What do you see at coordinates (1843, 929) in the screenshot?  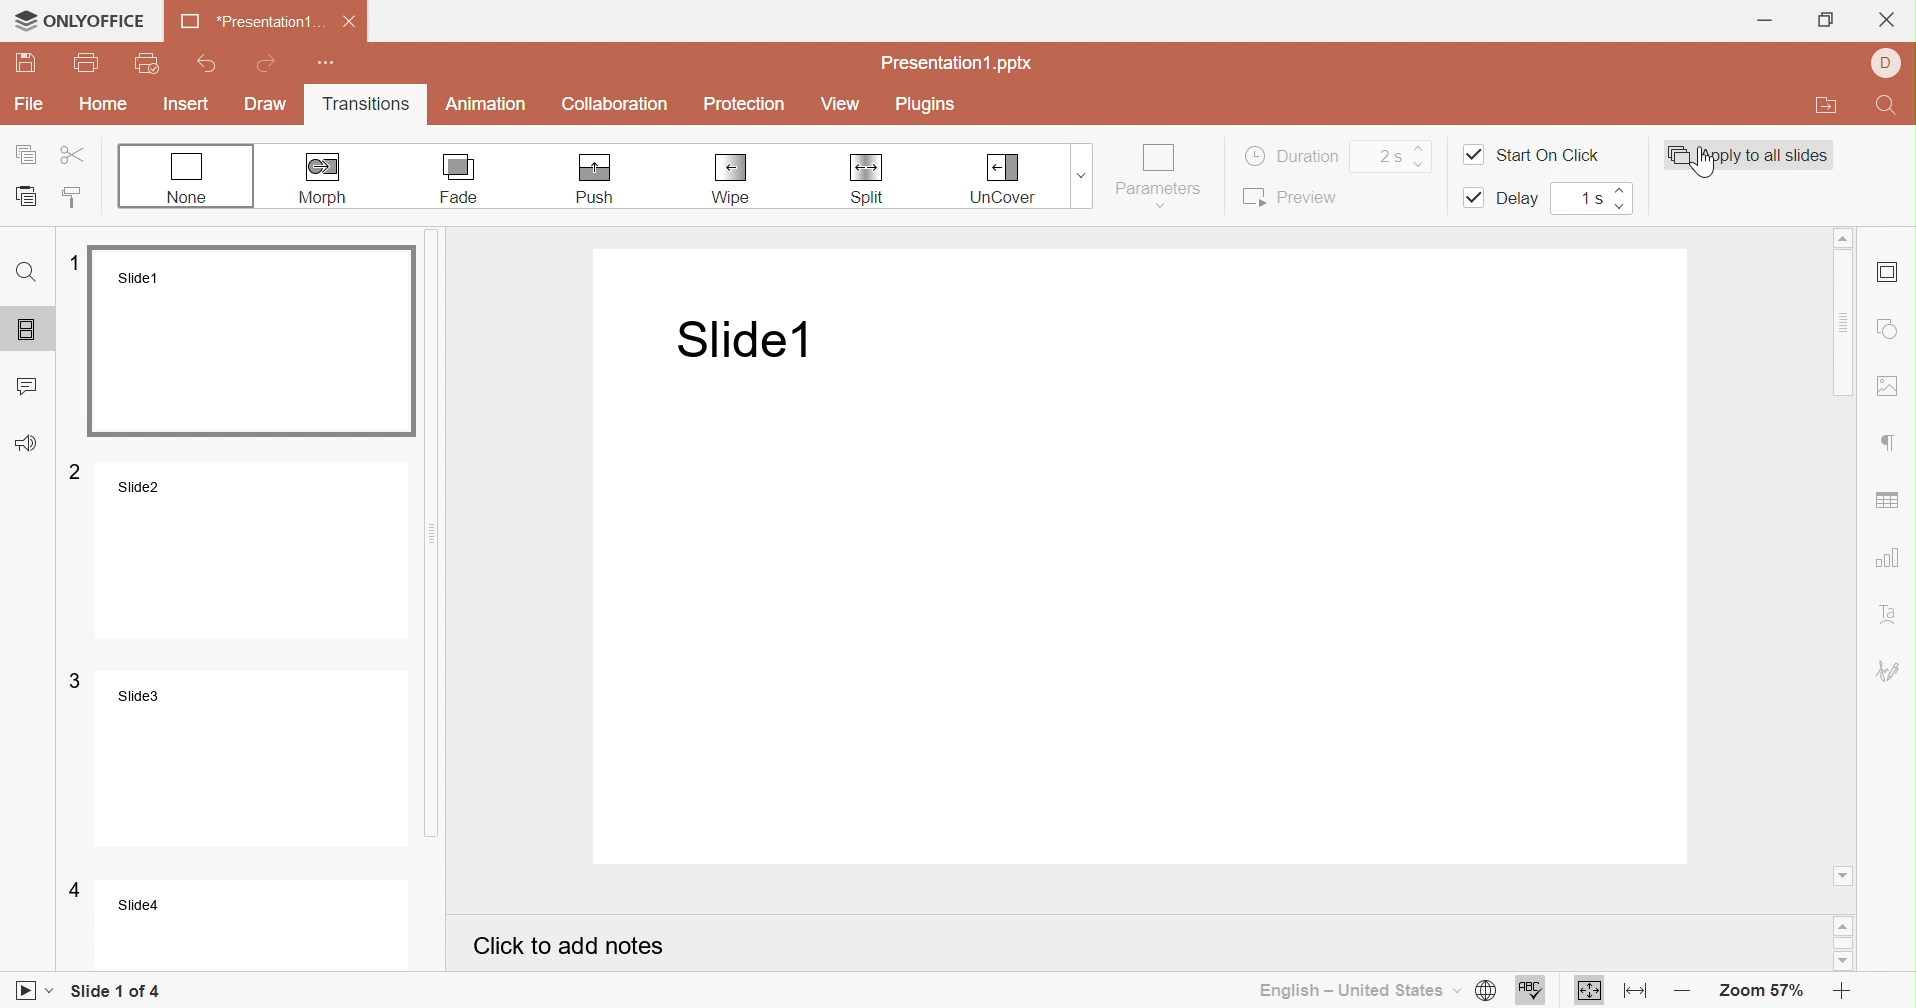 I see `Scroll up` at bounding box center [1843, 929].